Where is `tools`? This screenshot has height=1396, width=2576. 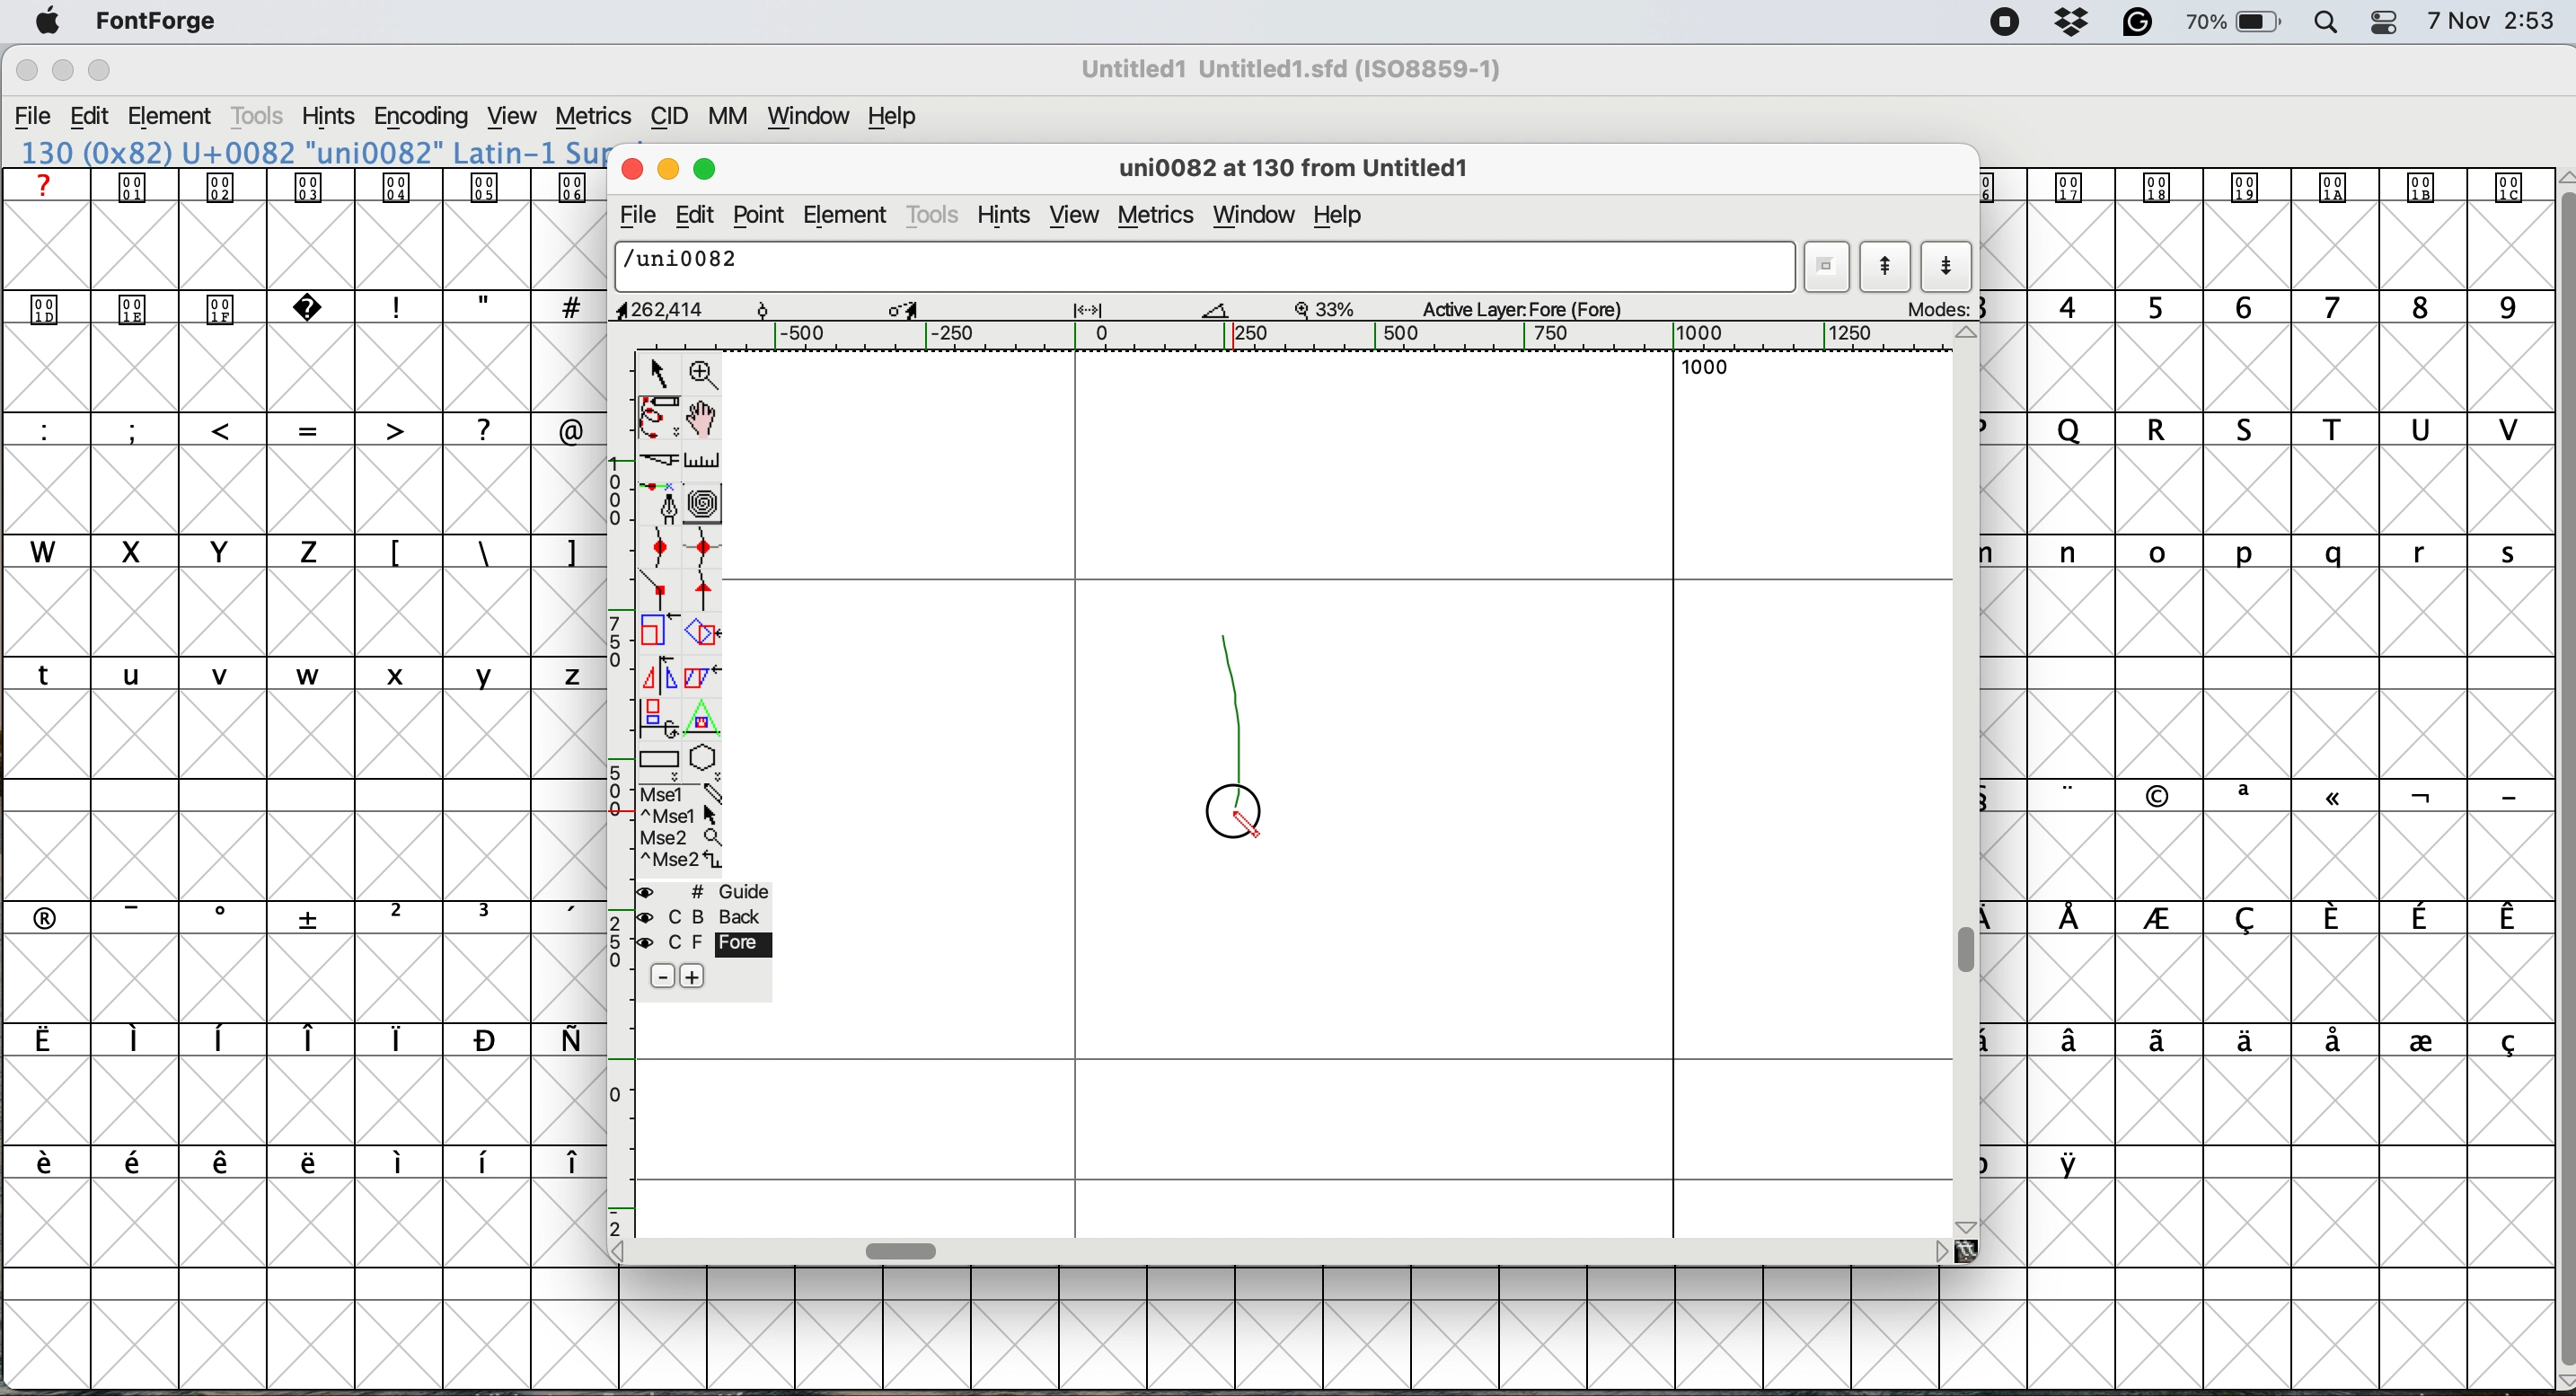
tools is located at coordinates (260, 116).